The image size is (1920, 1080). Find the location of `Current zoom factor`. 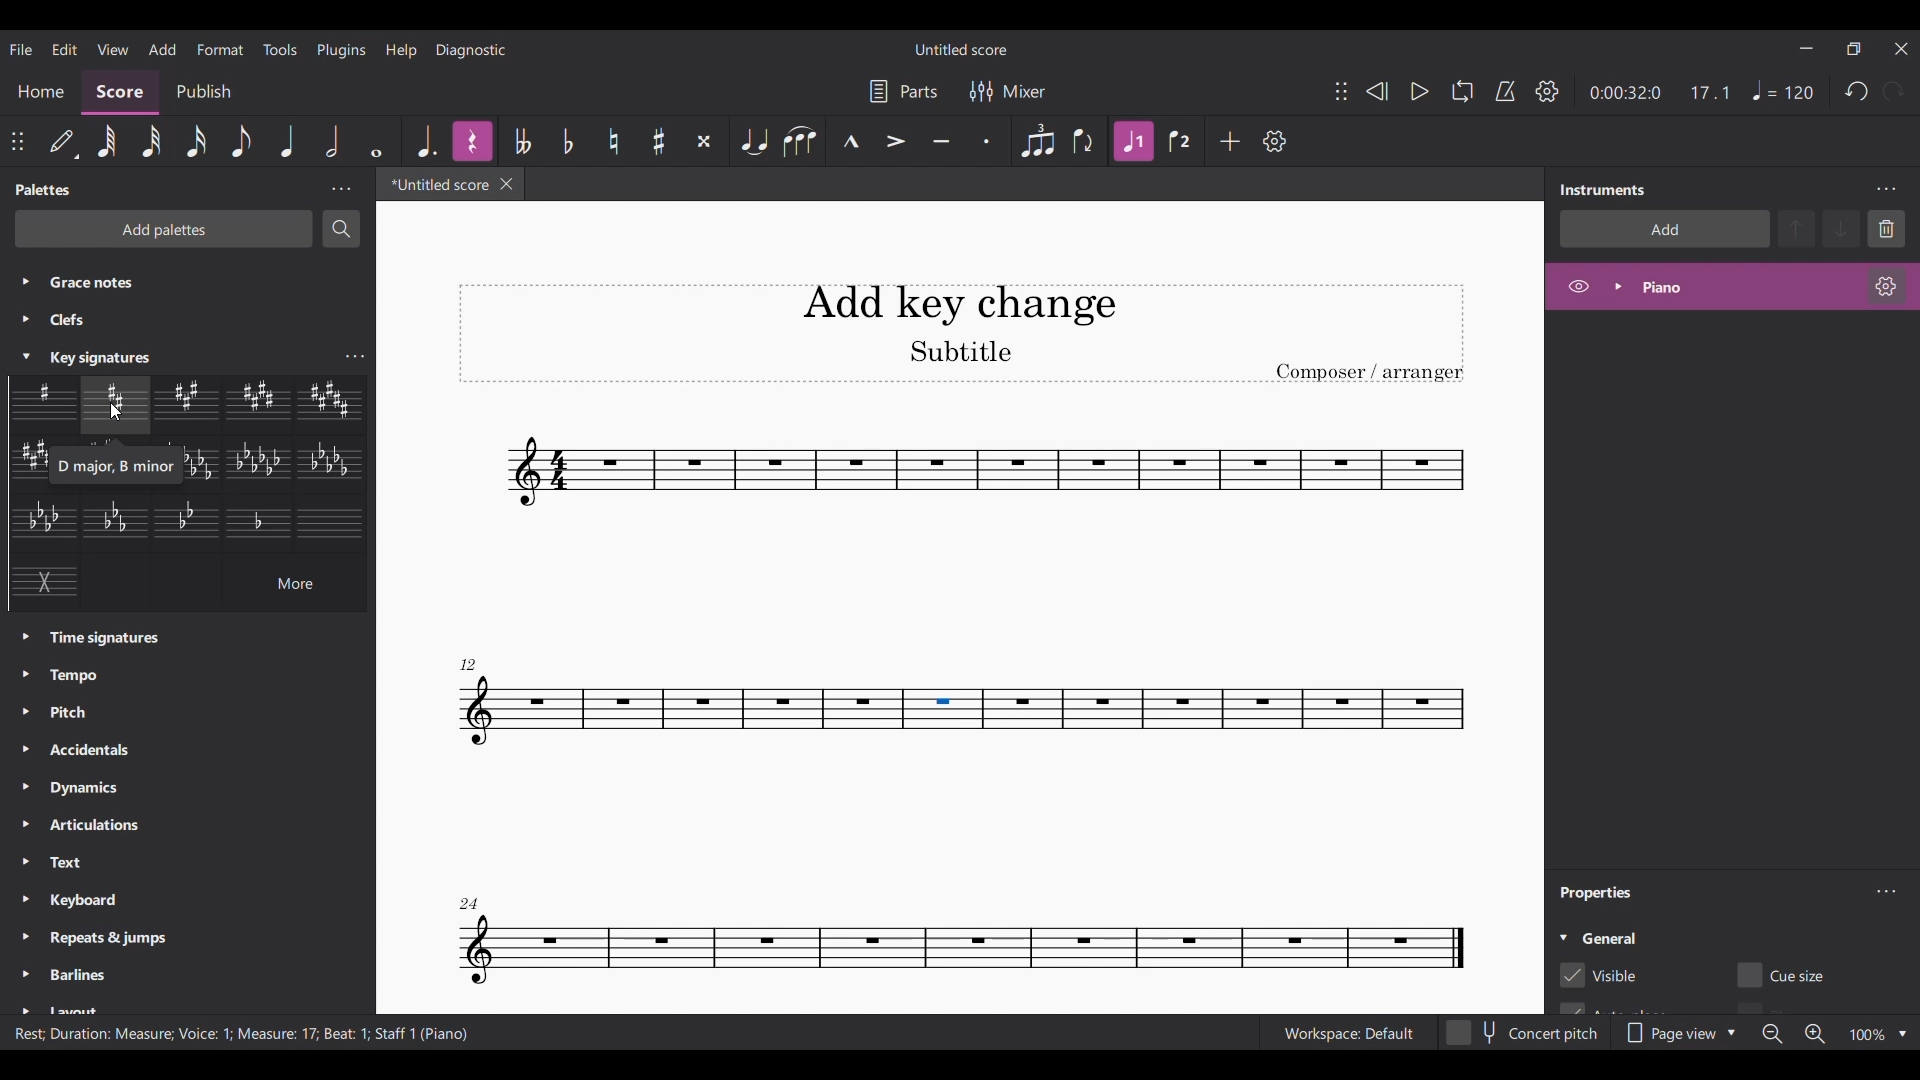

Current zoom factor is located at coordinates (1867, 1035).